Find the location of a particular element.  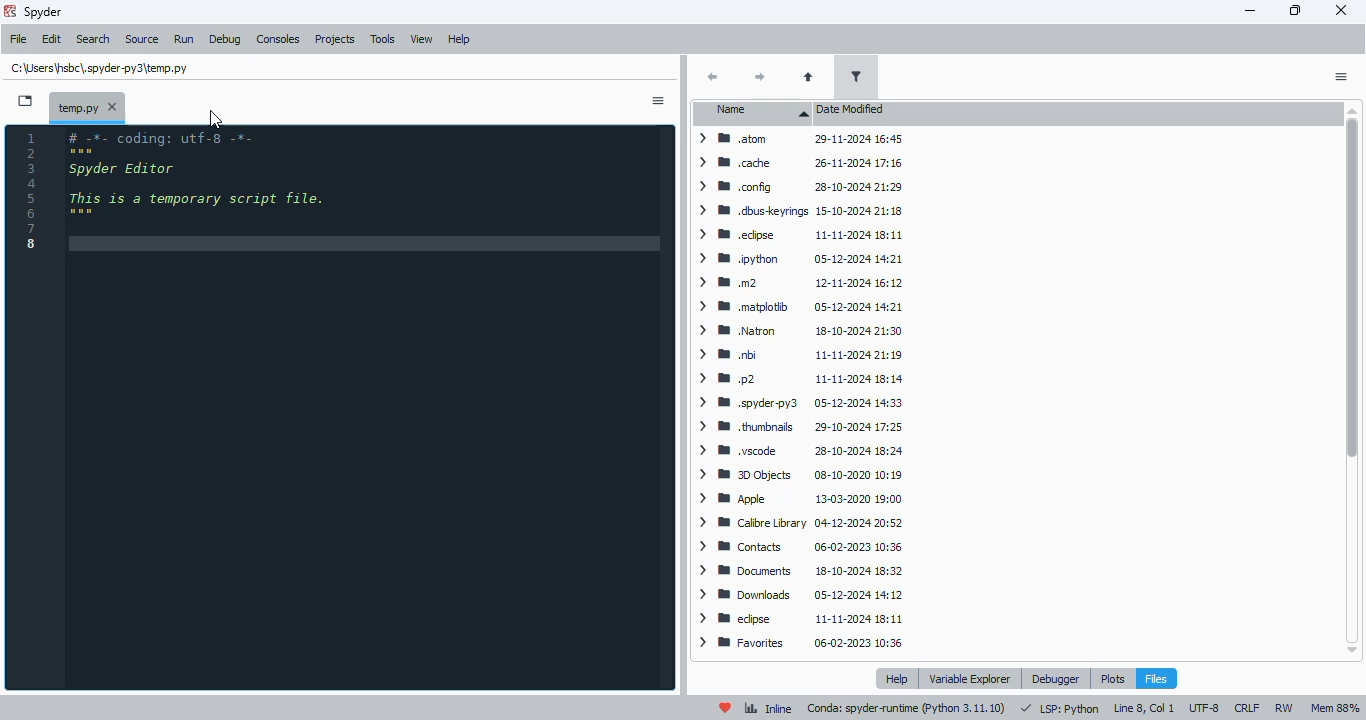

run is located at coordinates (184, 39).